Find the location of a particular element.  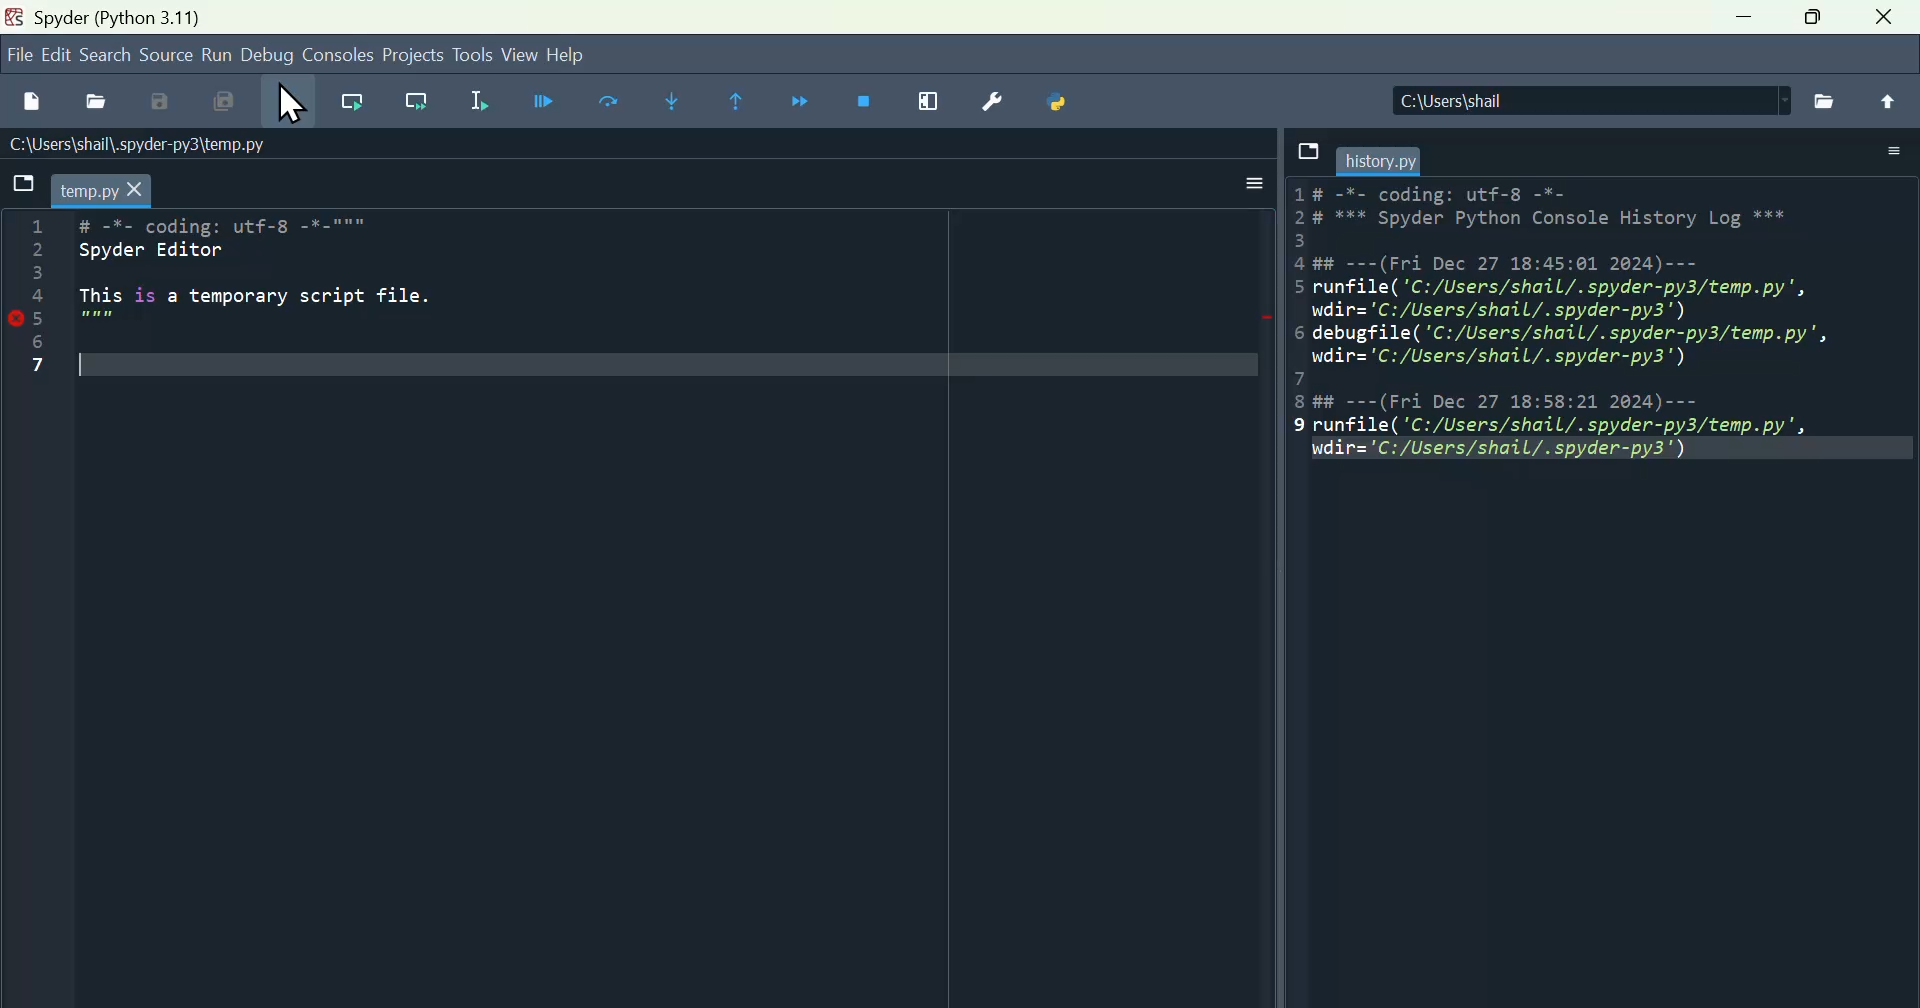

file is located at coordinates (19, 57).